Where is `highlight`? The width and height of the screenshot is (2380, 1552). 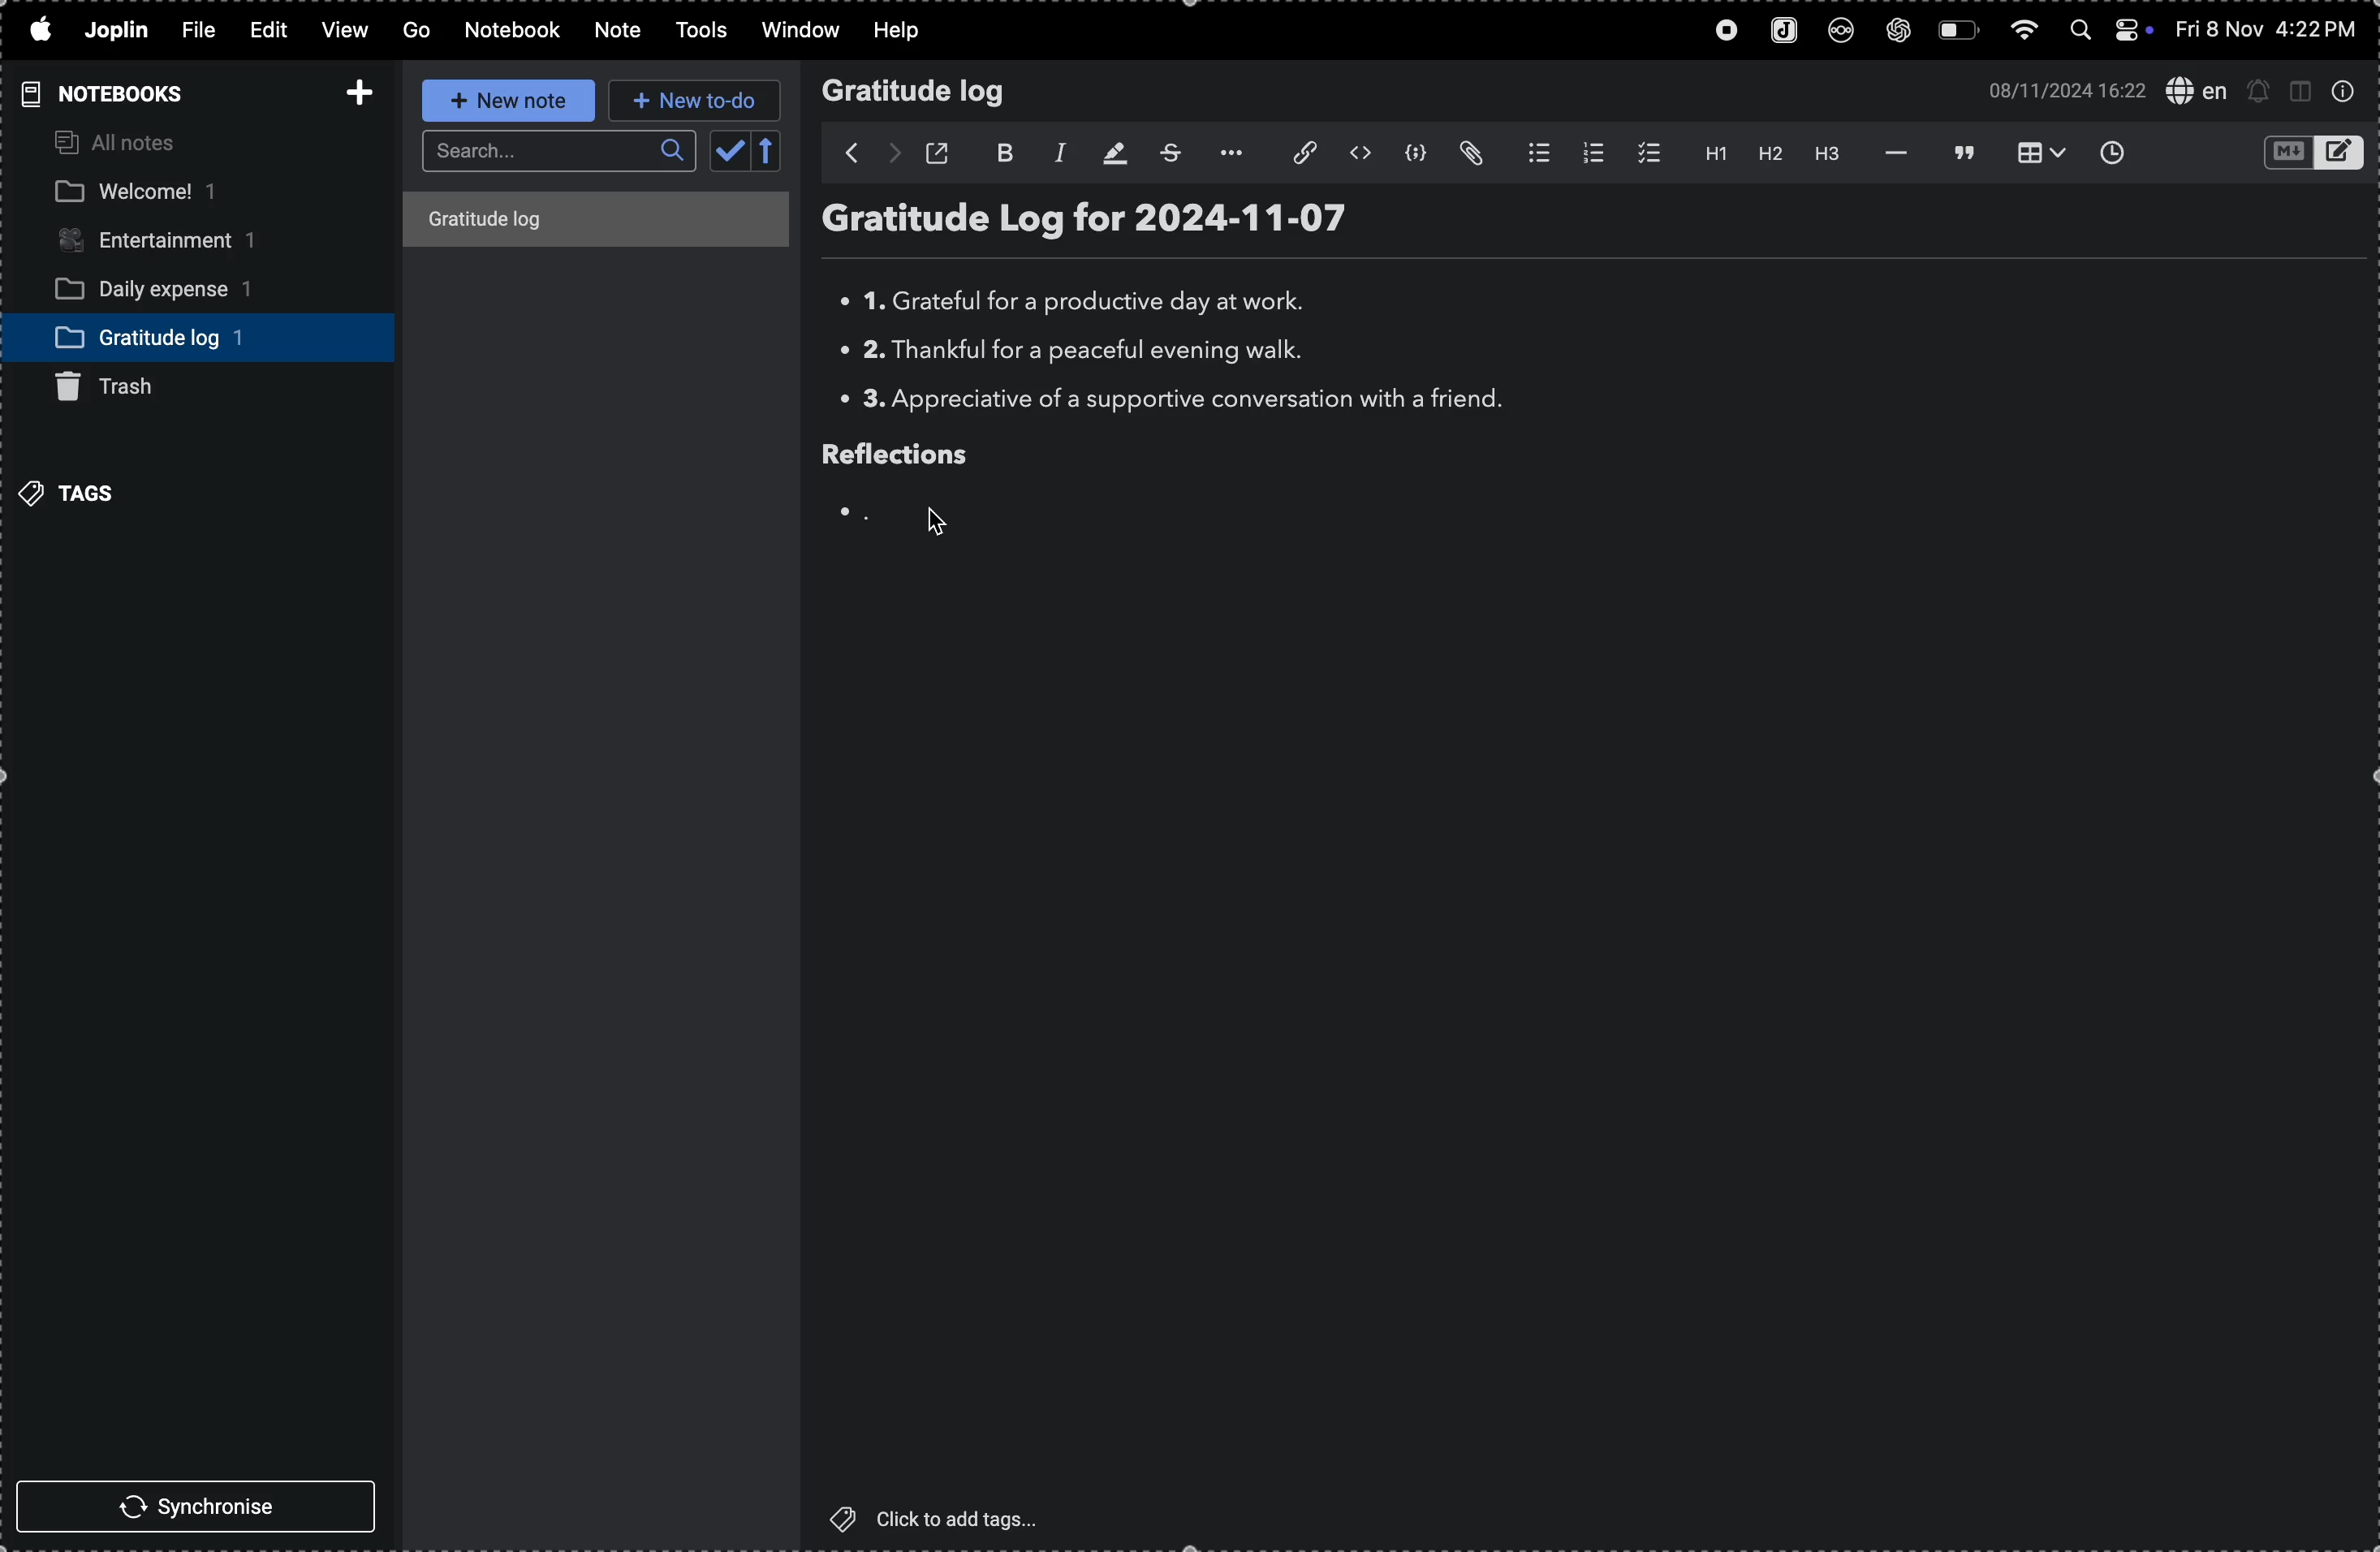 highlight is located at coordinates (1110, 152).